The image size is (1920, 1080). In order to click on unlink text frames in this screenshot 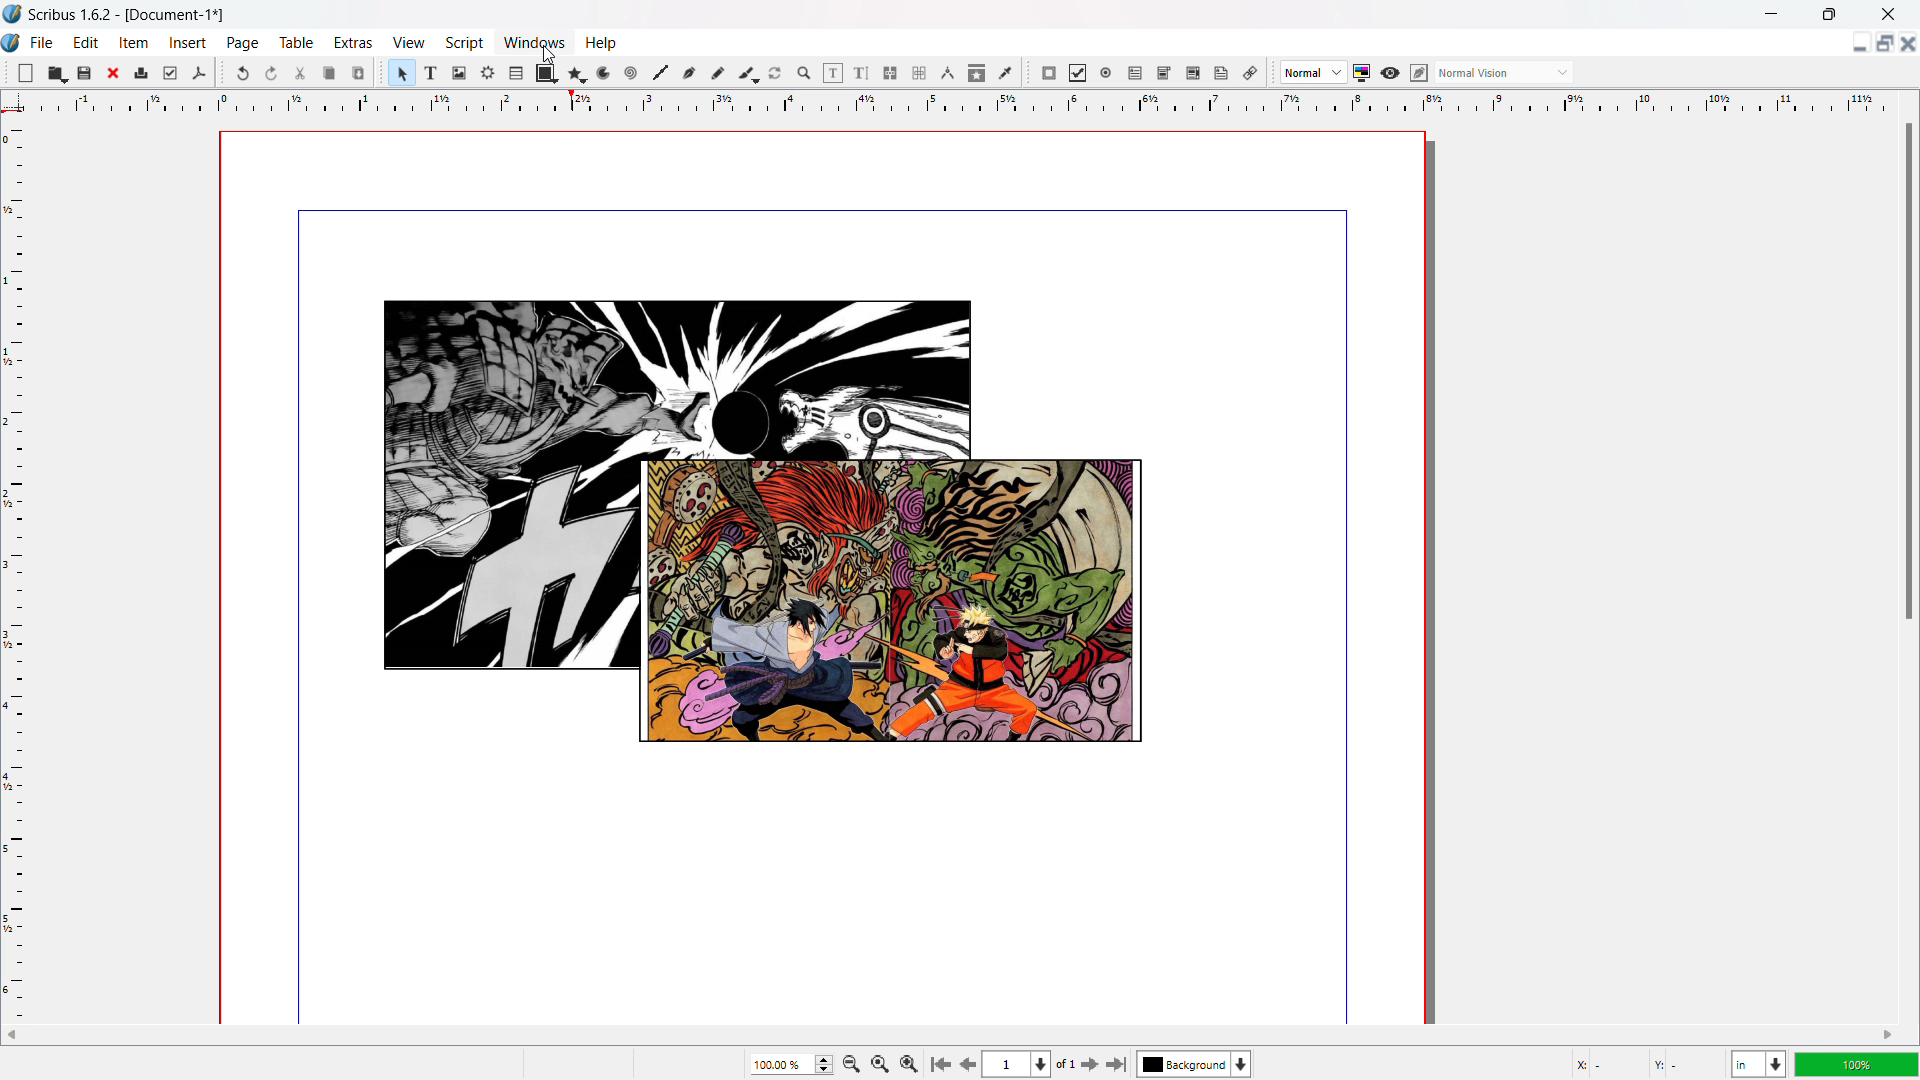, I will do `click(919, 73)`.